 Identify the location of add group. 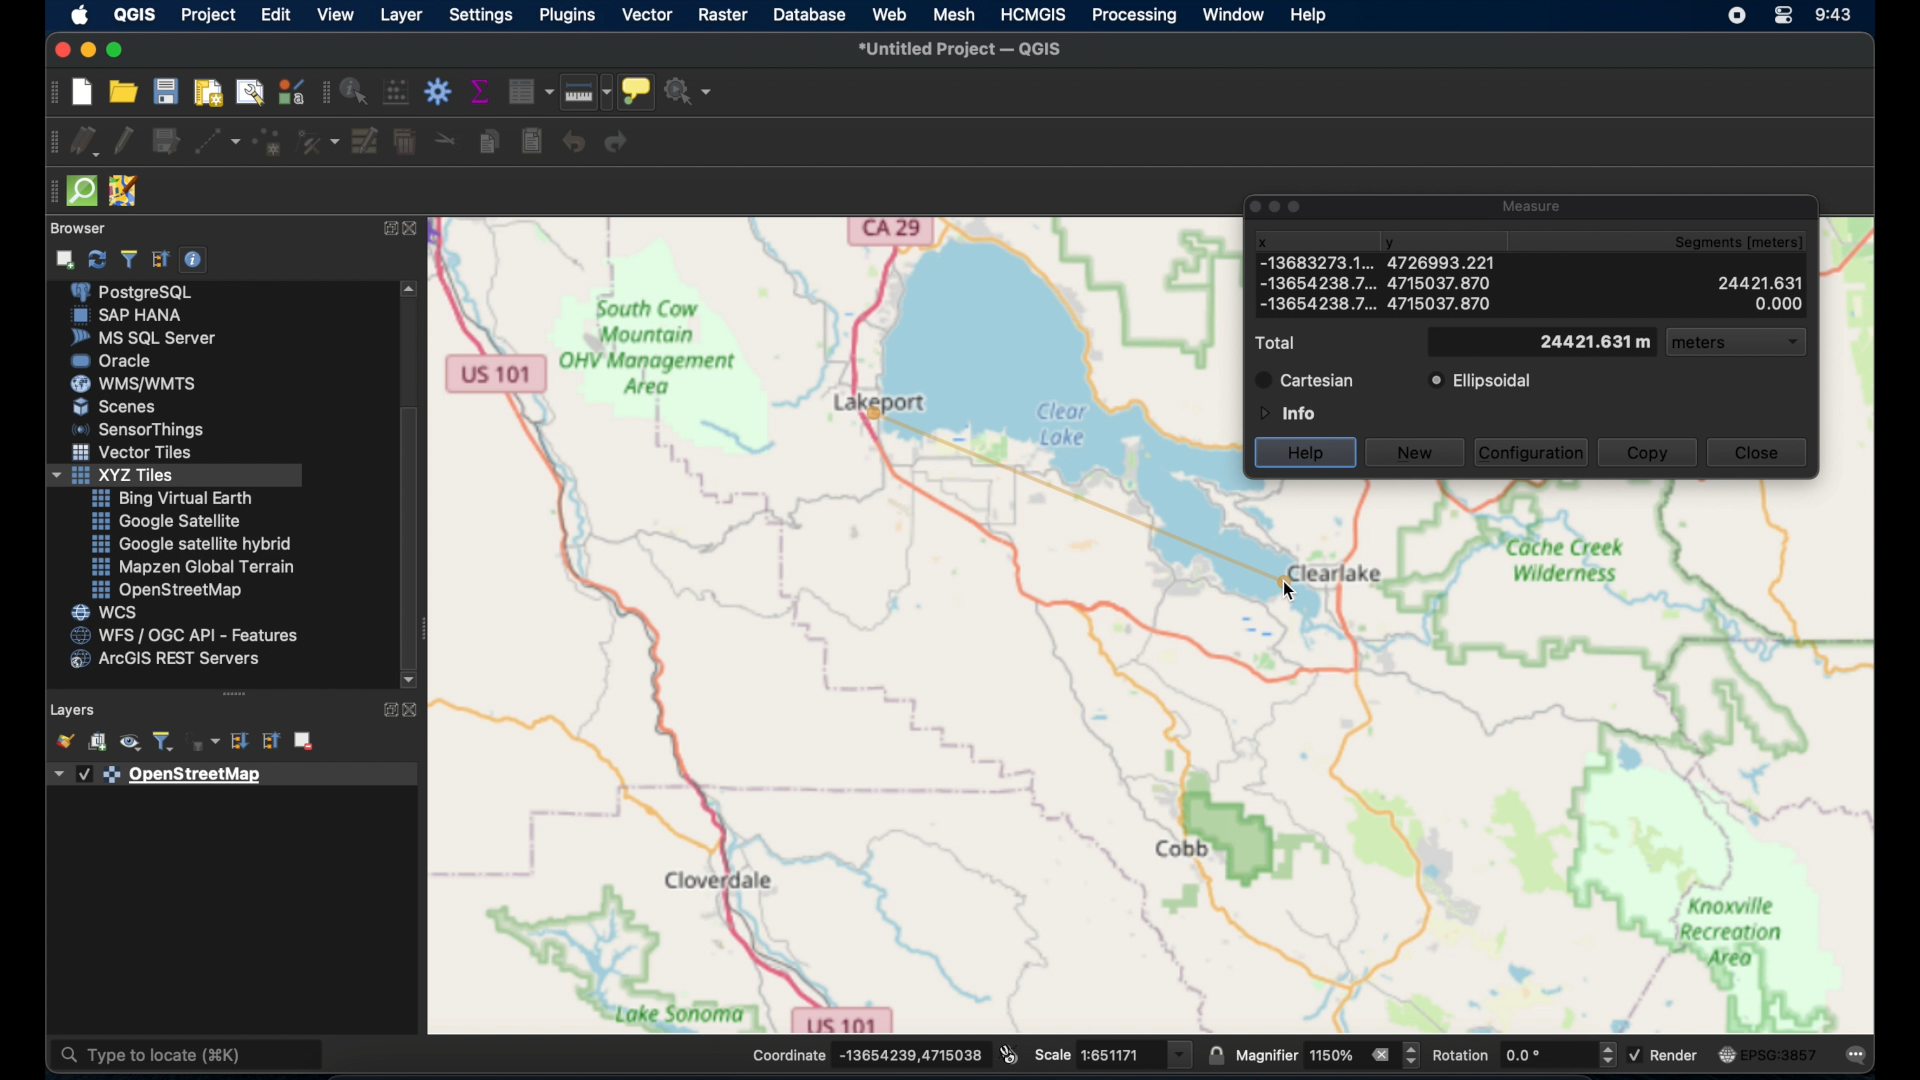
(98, 744).